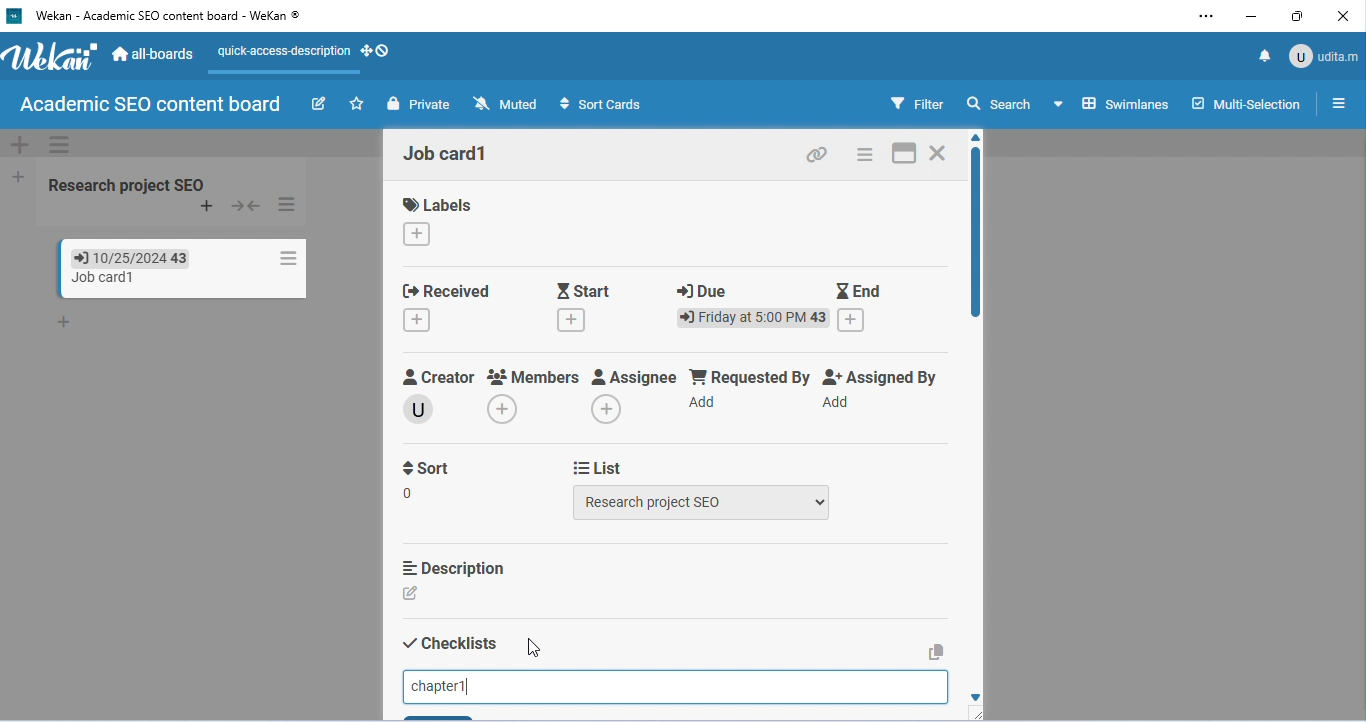  I want to click on requested by, so click(750, 376).